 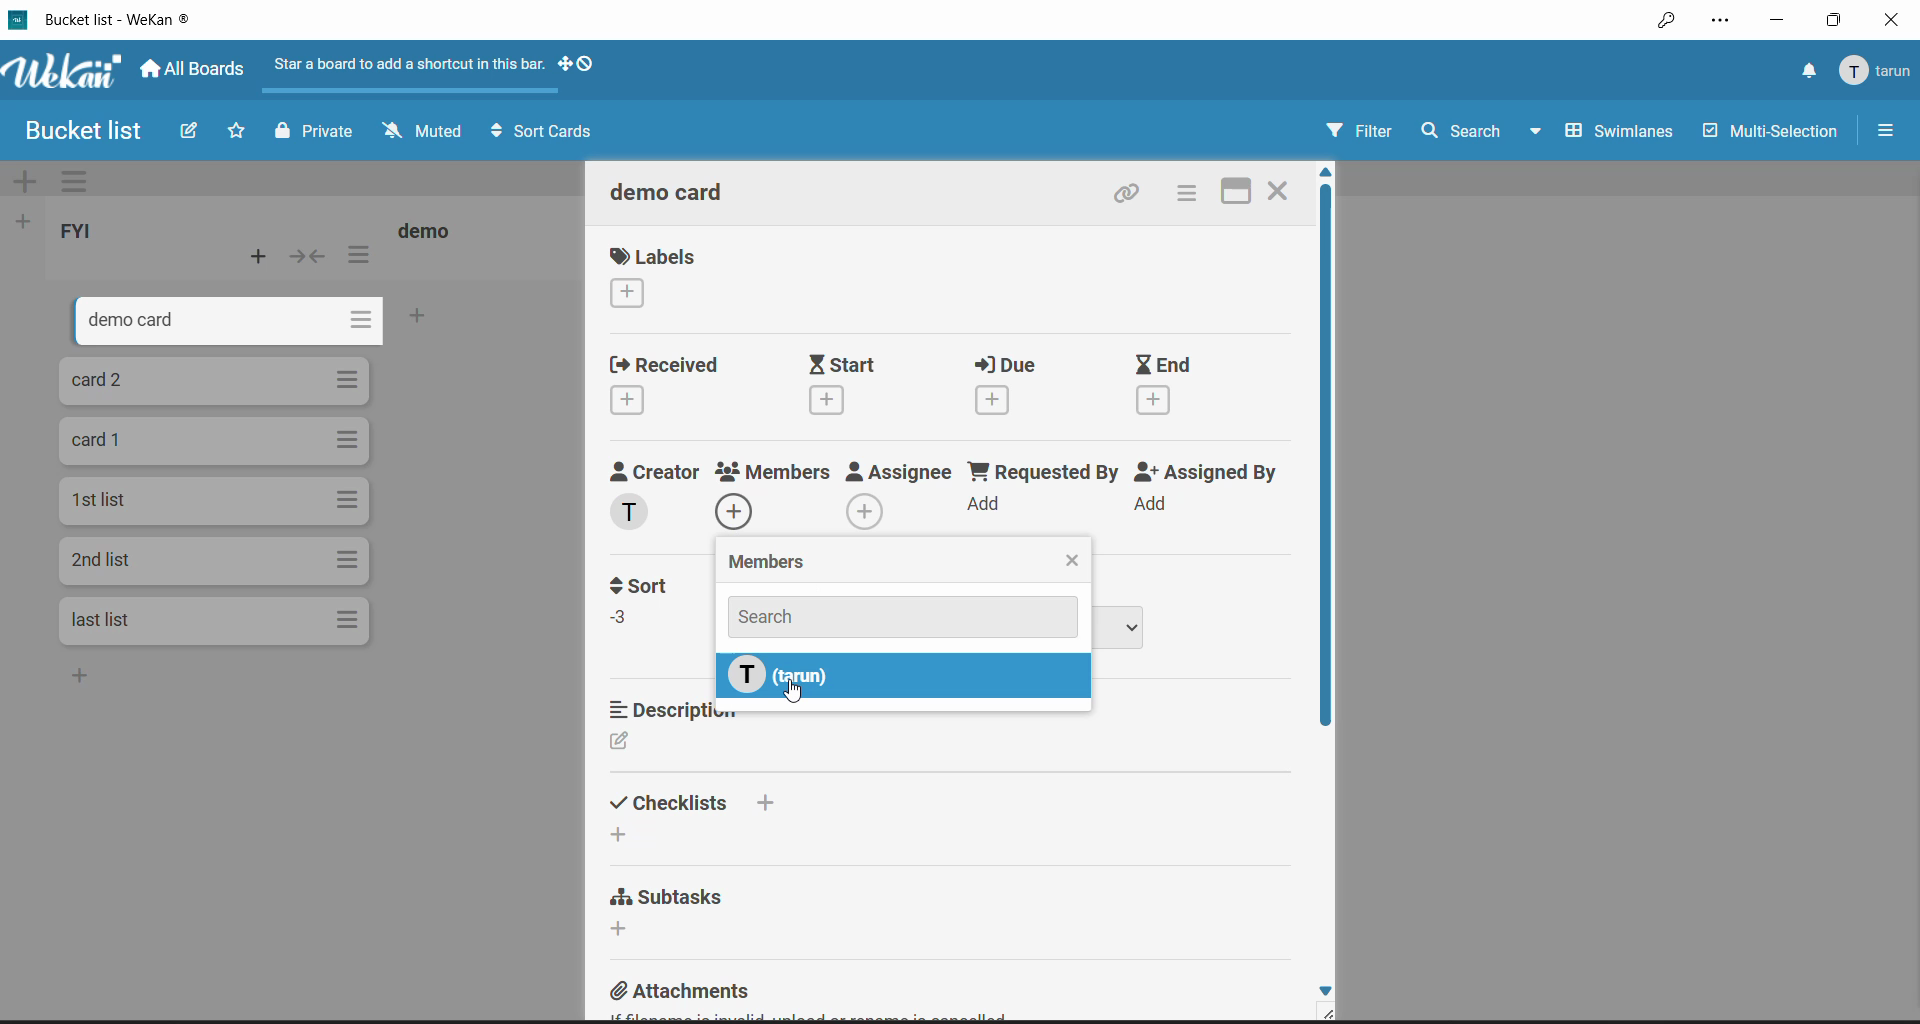 I want to click on collapse, so click(x=313, y=255).